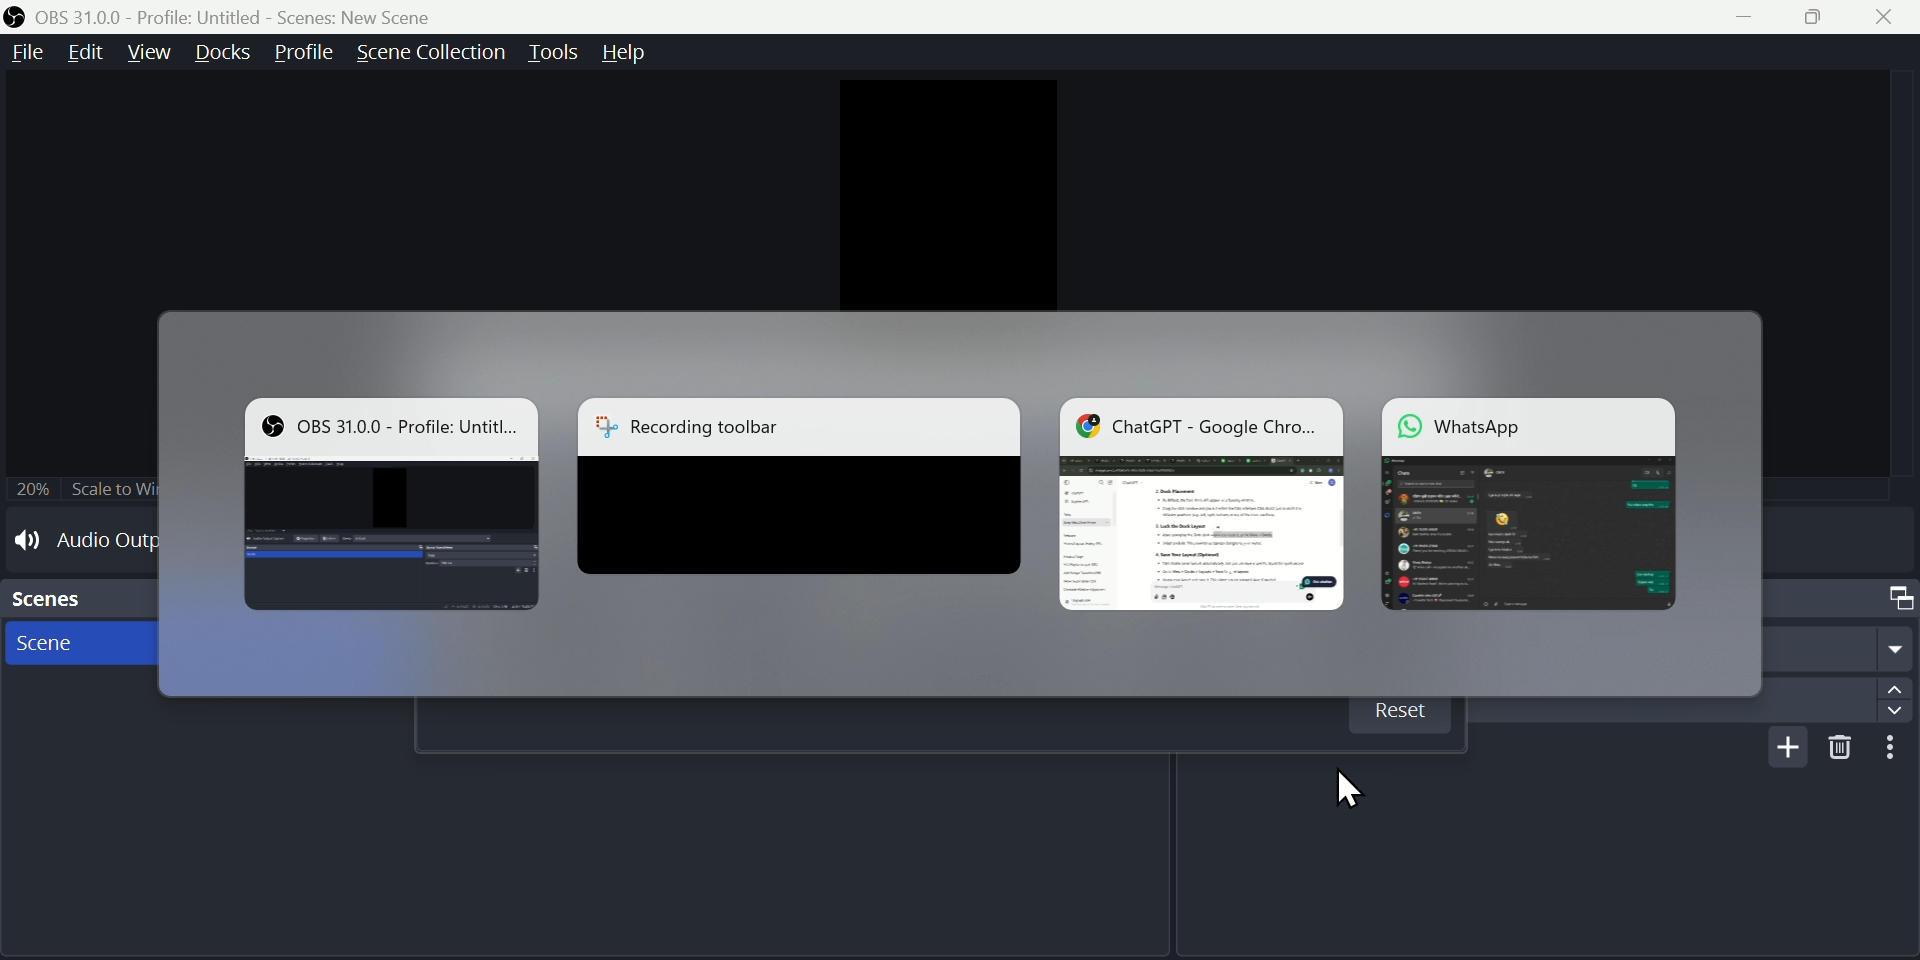 This screenshot has height=960, width=1920. Describe the element at coordinates (551, 53) in the screenshot. I see `tools` at that location.